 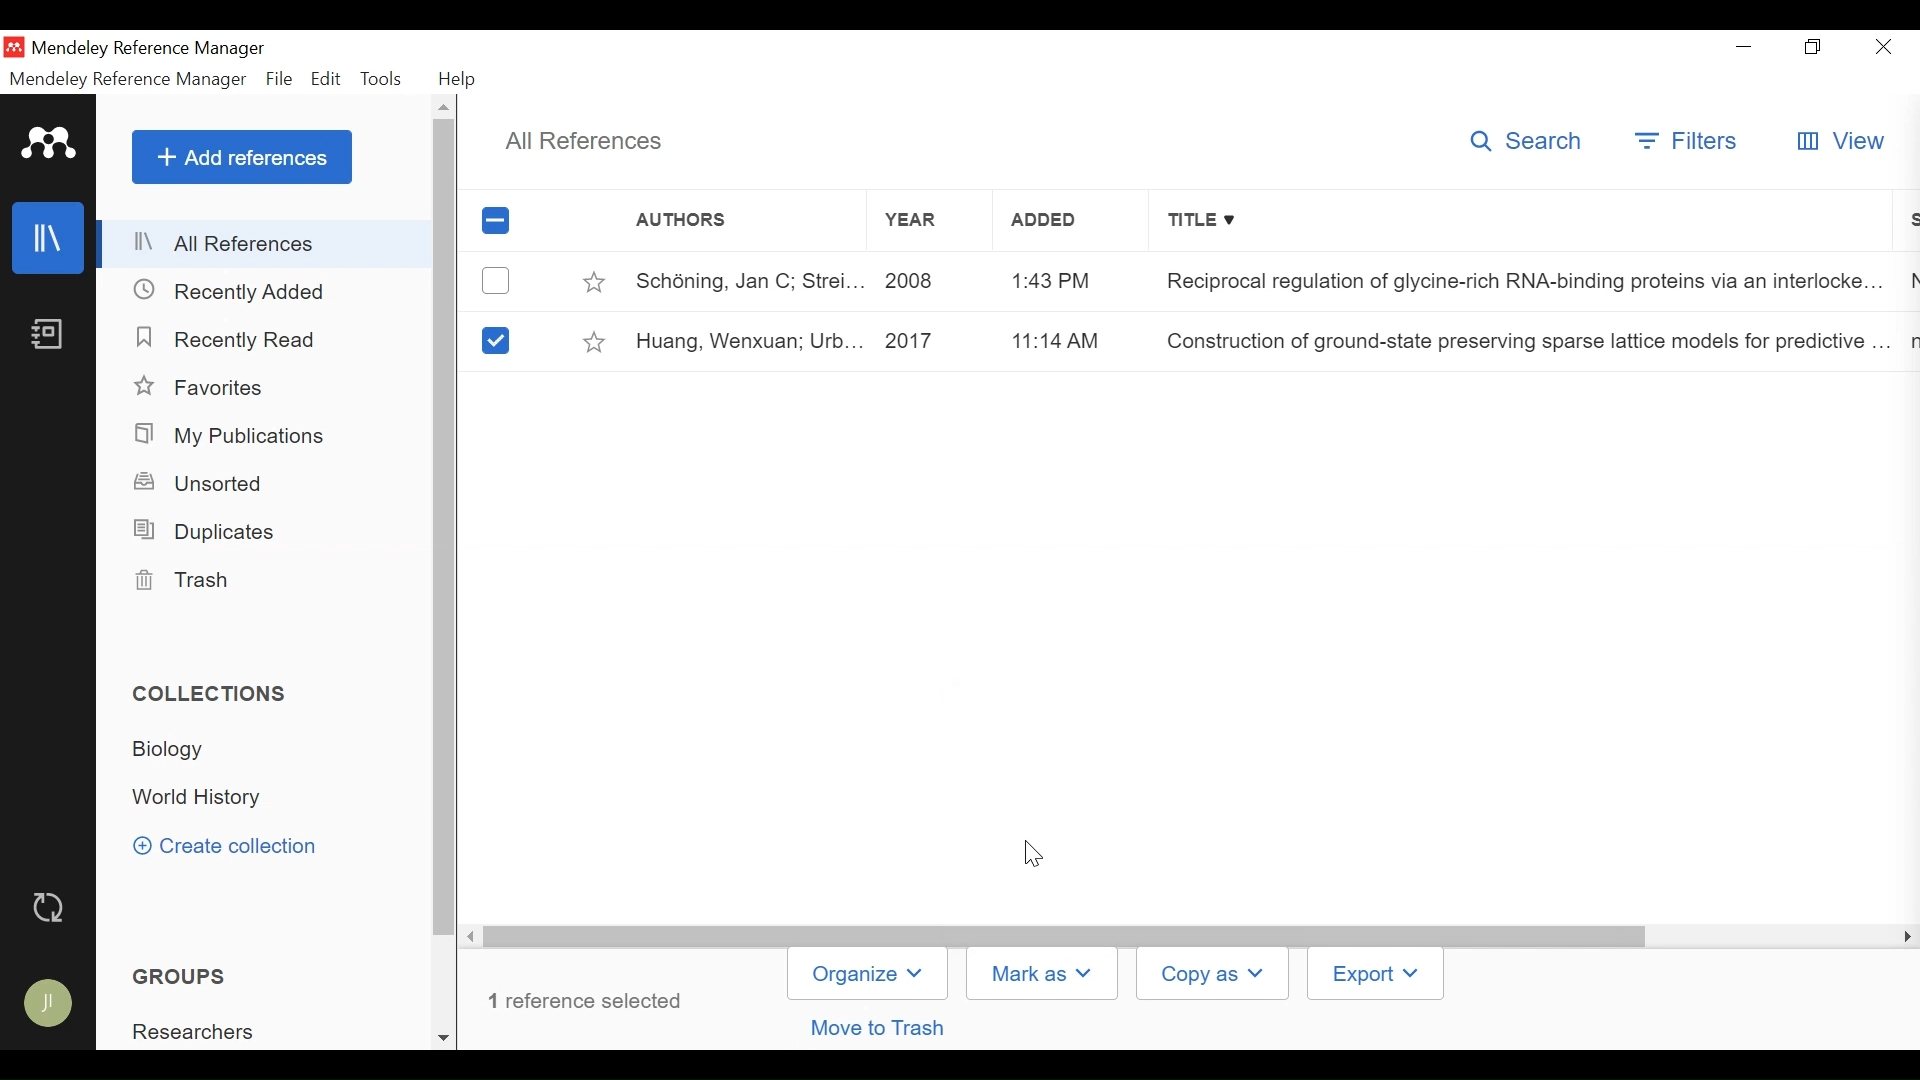 What do you see at coordinates (14, 49) in the screenshot?
I see `Mendeley Desktop Icon` at bounding box center [14, 49].